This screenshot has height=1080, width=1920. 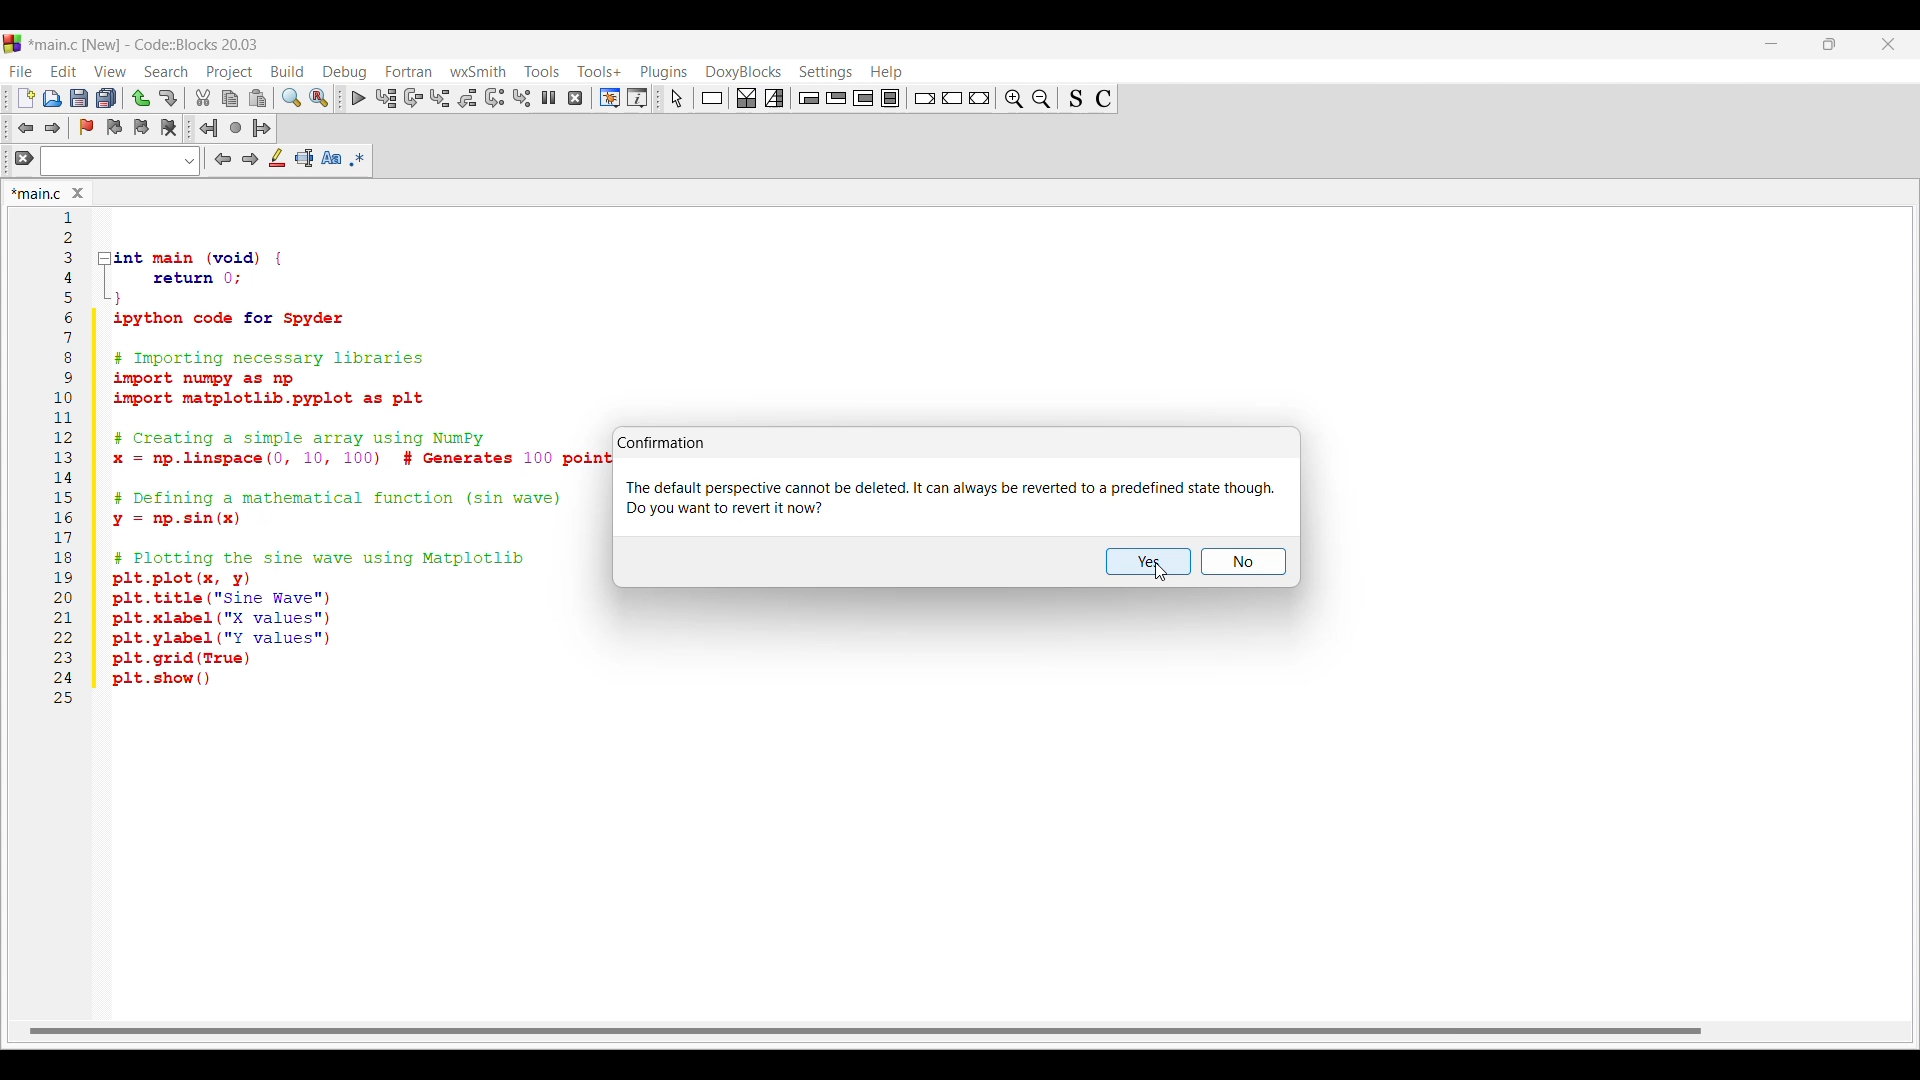 What do you see at coordinates (149, 44) in the screenshot?
I see `Project name, software name and version` at bounding box center [149, 44].